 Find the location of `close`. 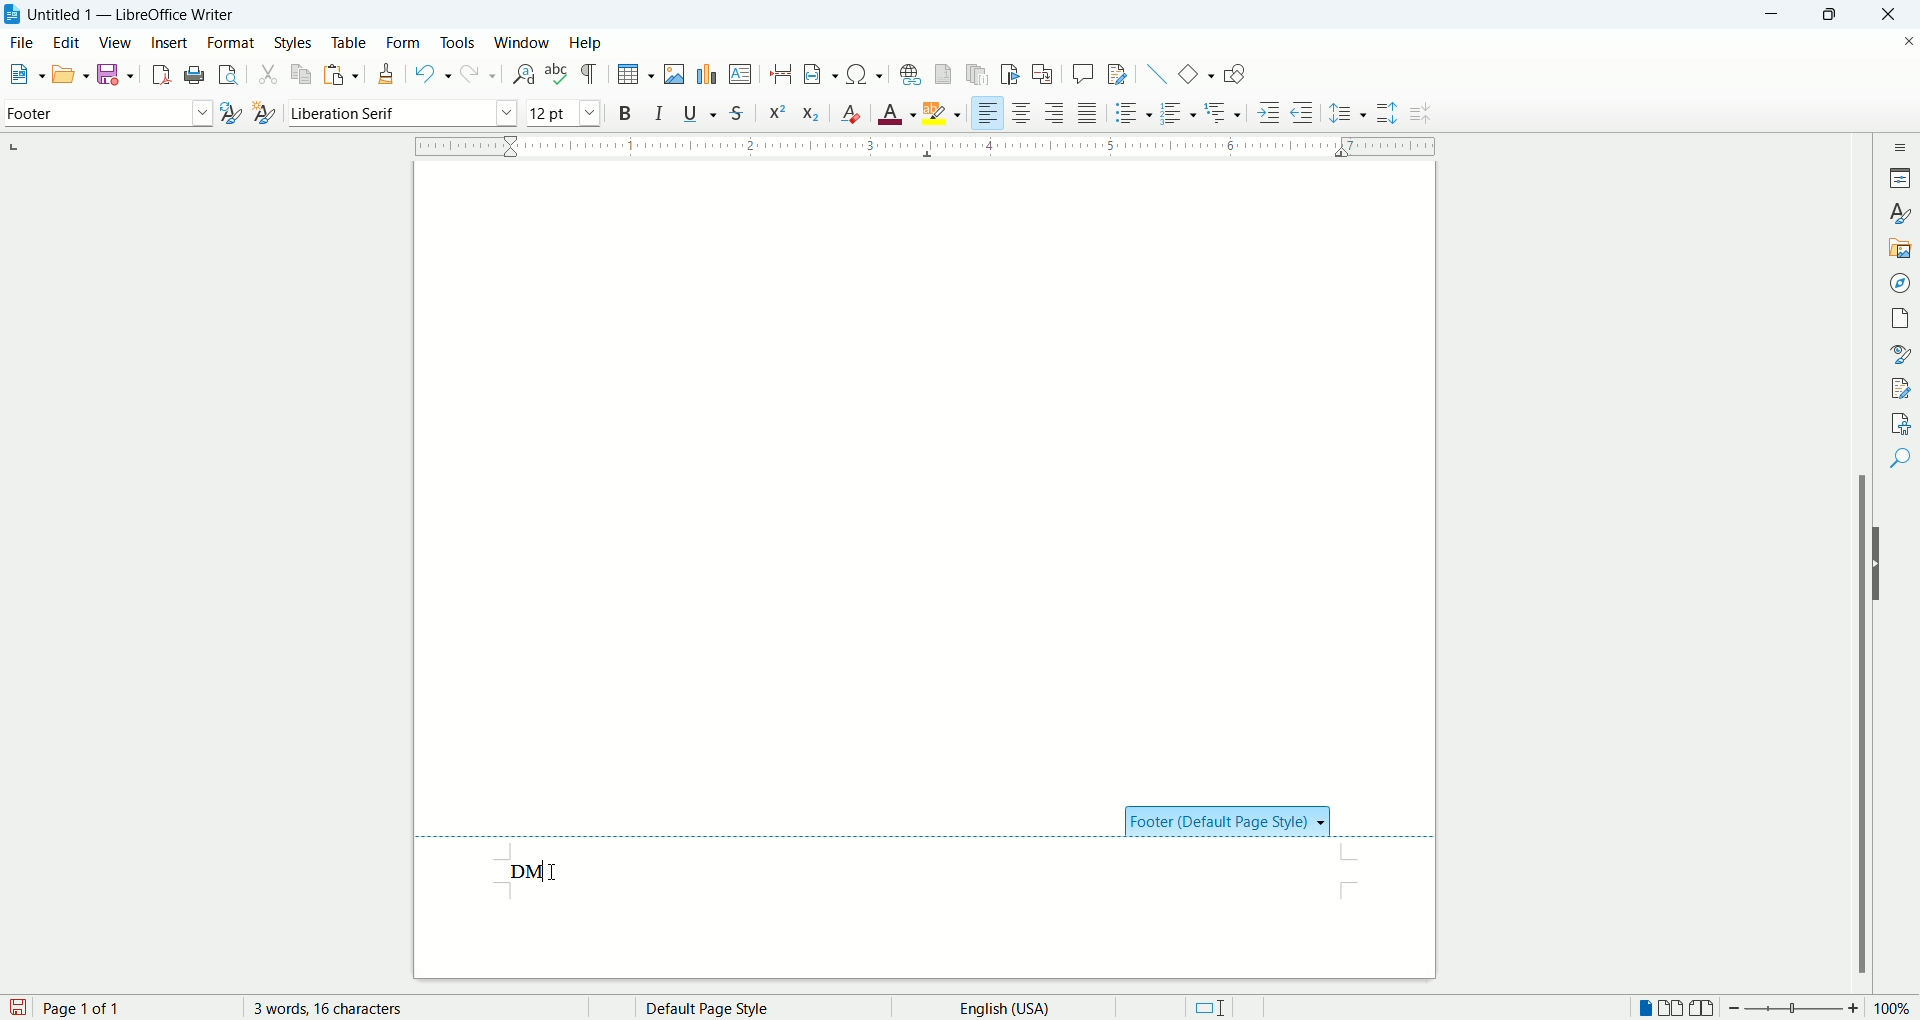

close is located at coordinates (1895, 14).